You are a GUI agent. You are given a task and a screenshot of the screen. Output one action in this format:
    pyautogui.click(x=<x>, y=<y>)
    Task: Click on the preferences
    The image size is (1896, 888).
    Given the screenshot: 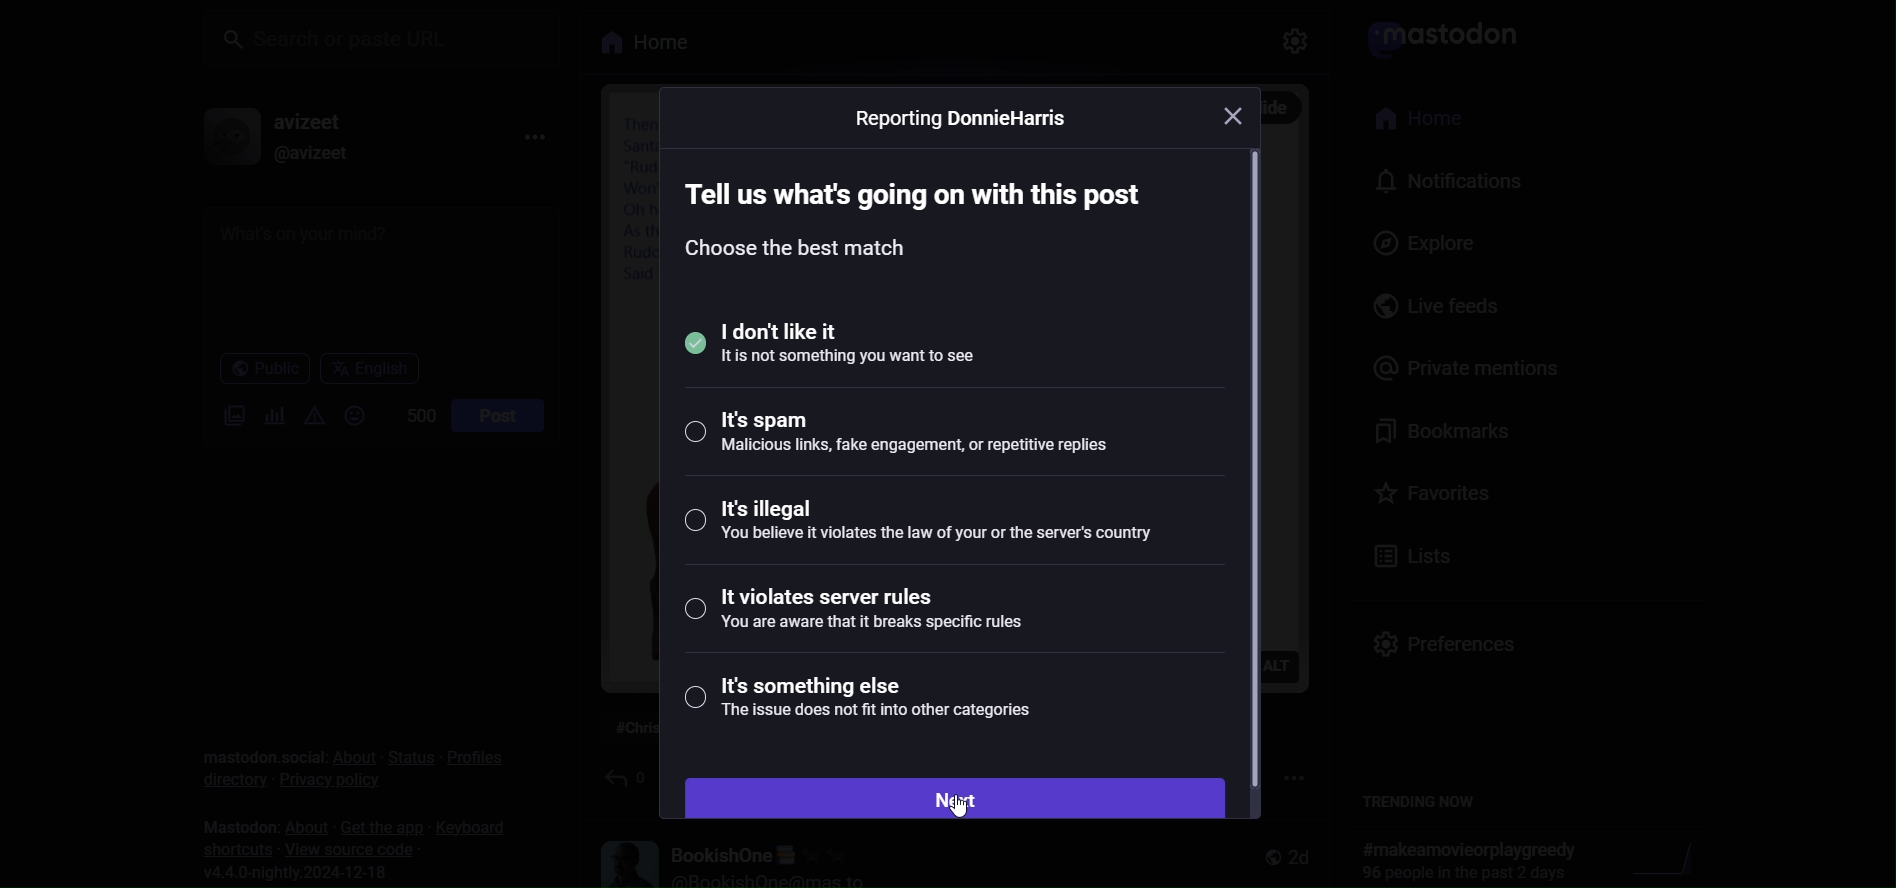 What is the action you would take?
    pyautogui.click(x=1441, y=636)
    